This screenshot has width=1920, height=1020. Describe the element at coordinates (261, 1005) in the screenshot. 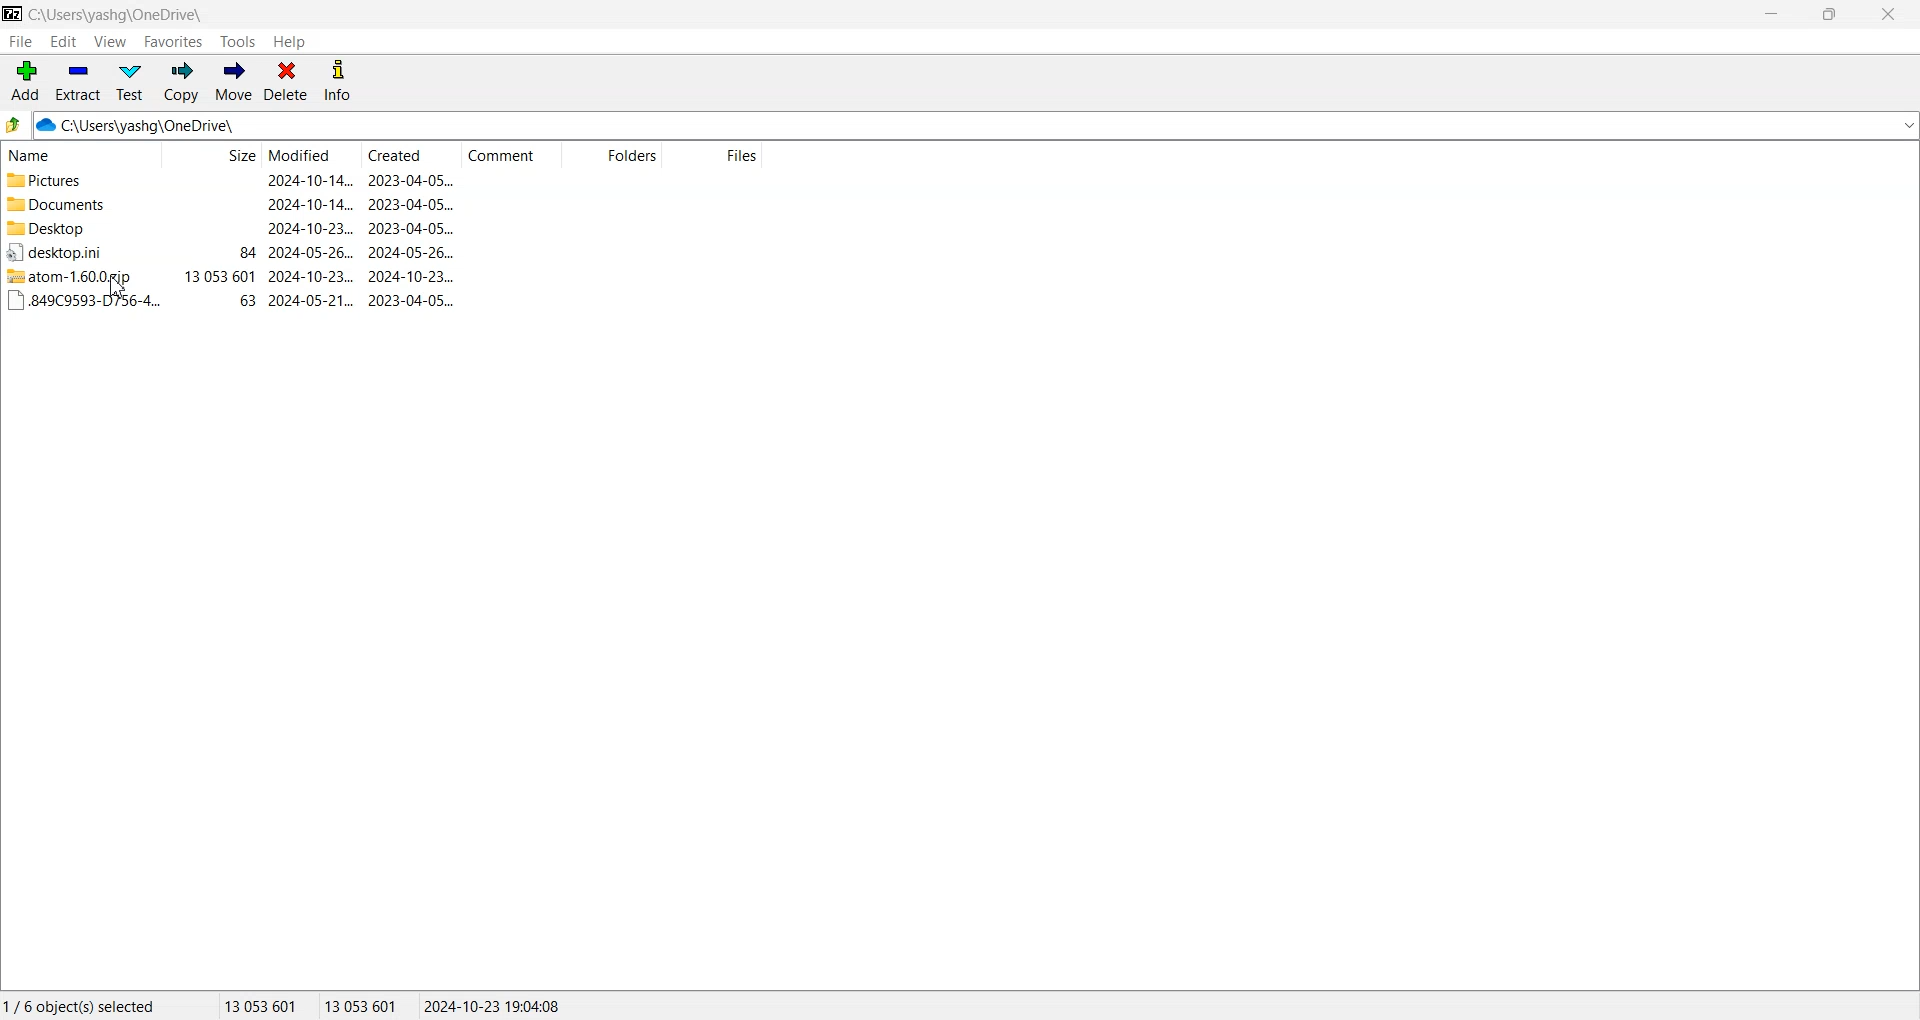

I see `13 053 601` at that location.